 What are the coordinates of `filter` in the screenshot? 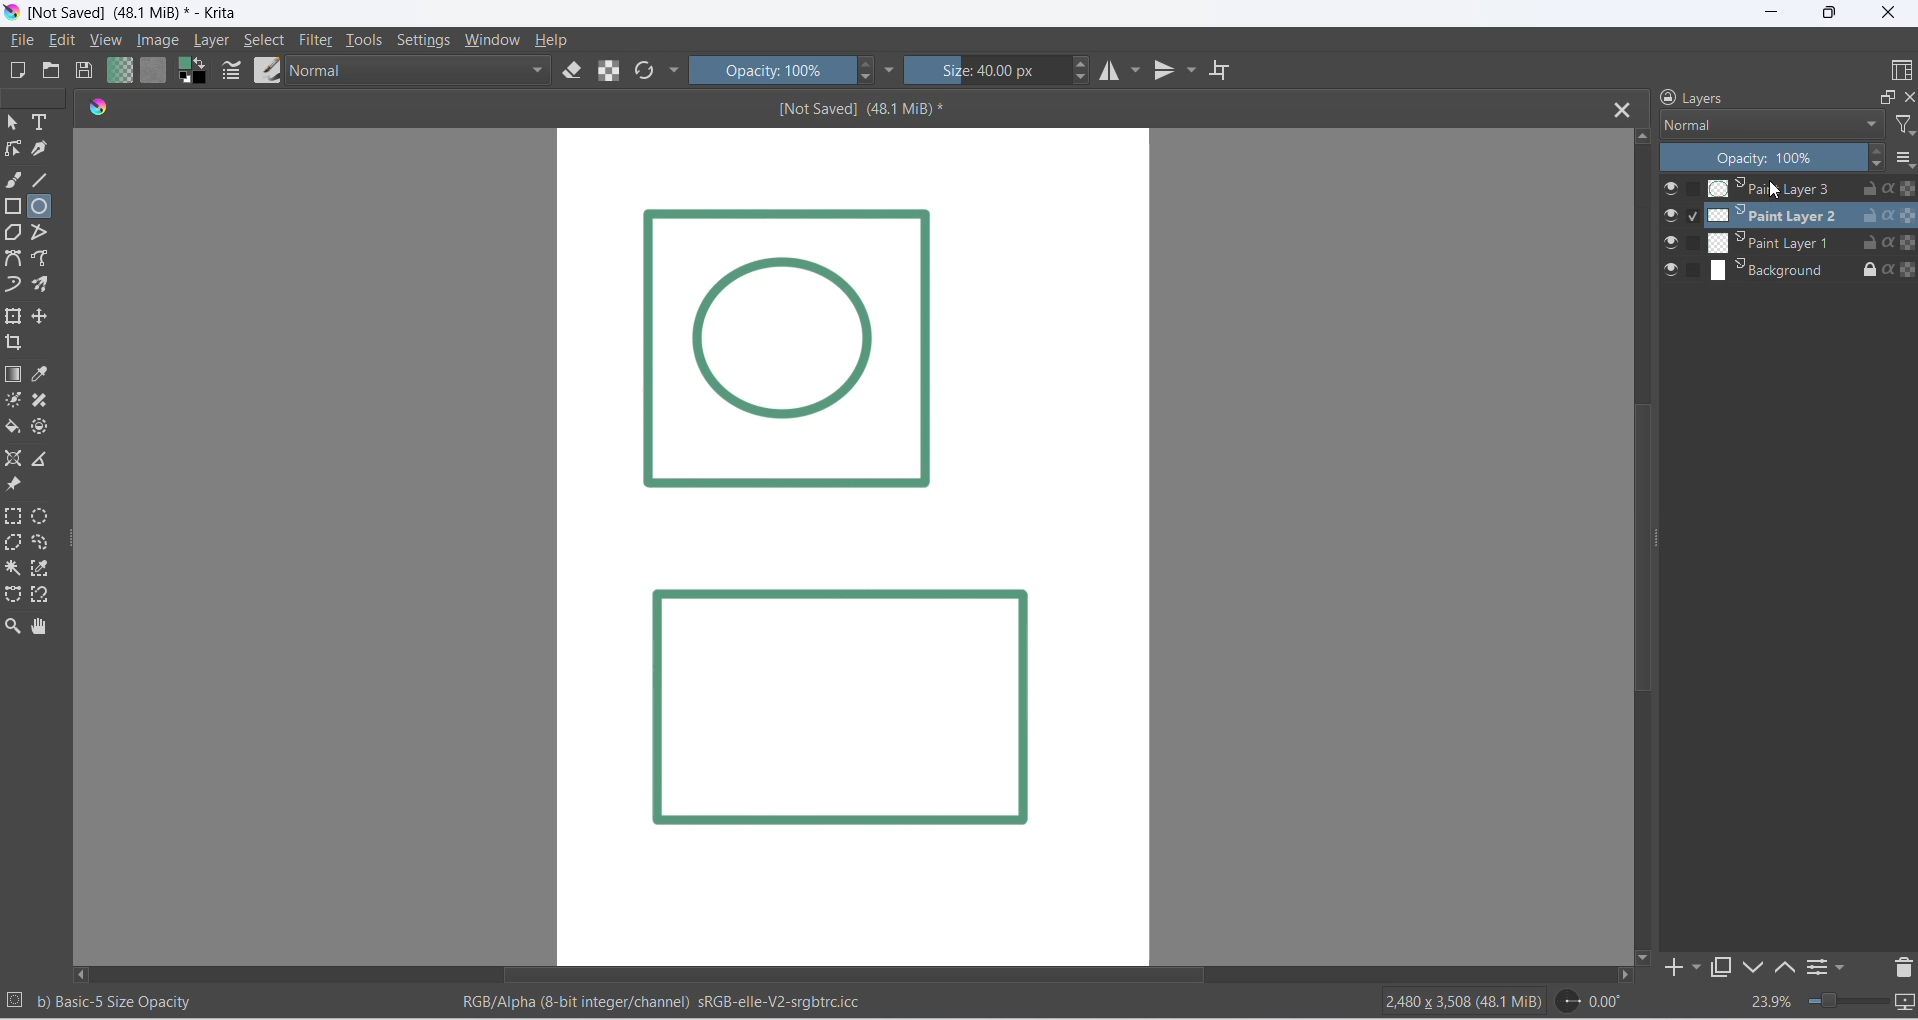 It's located at (1906, 125).